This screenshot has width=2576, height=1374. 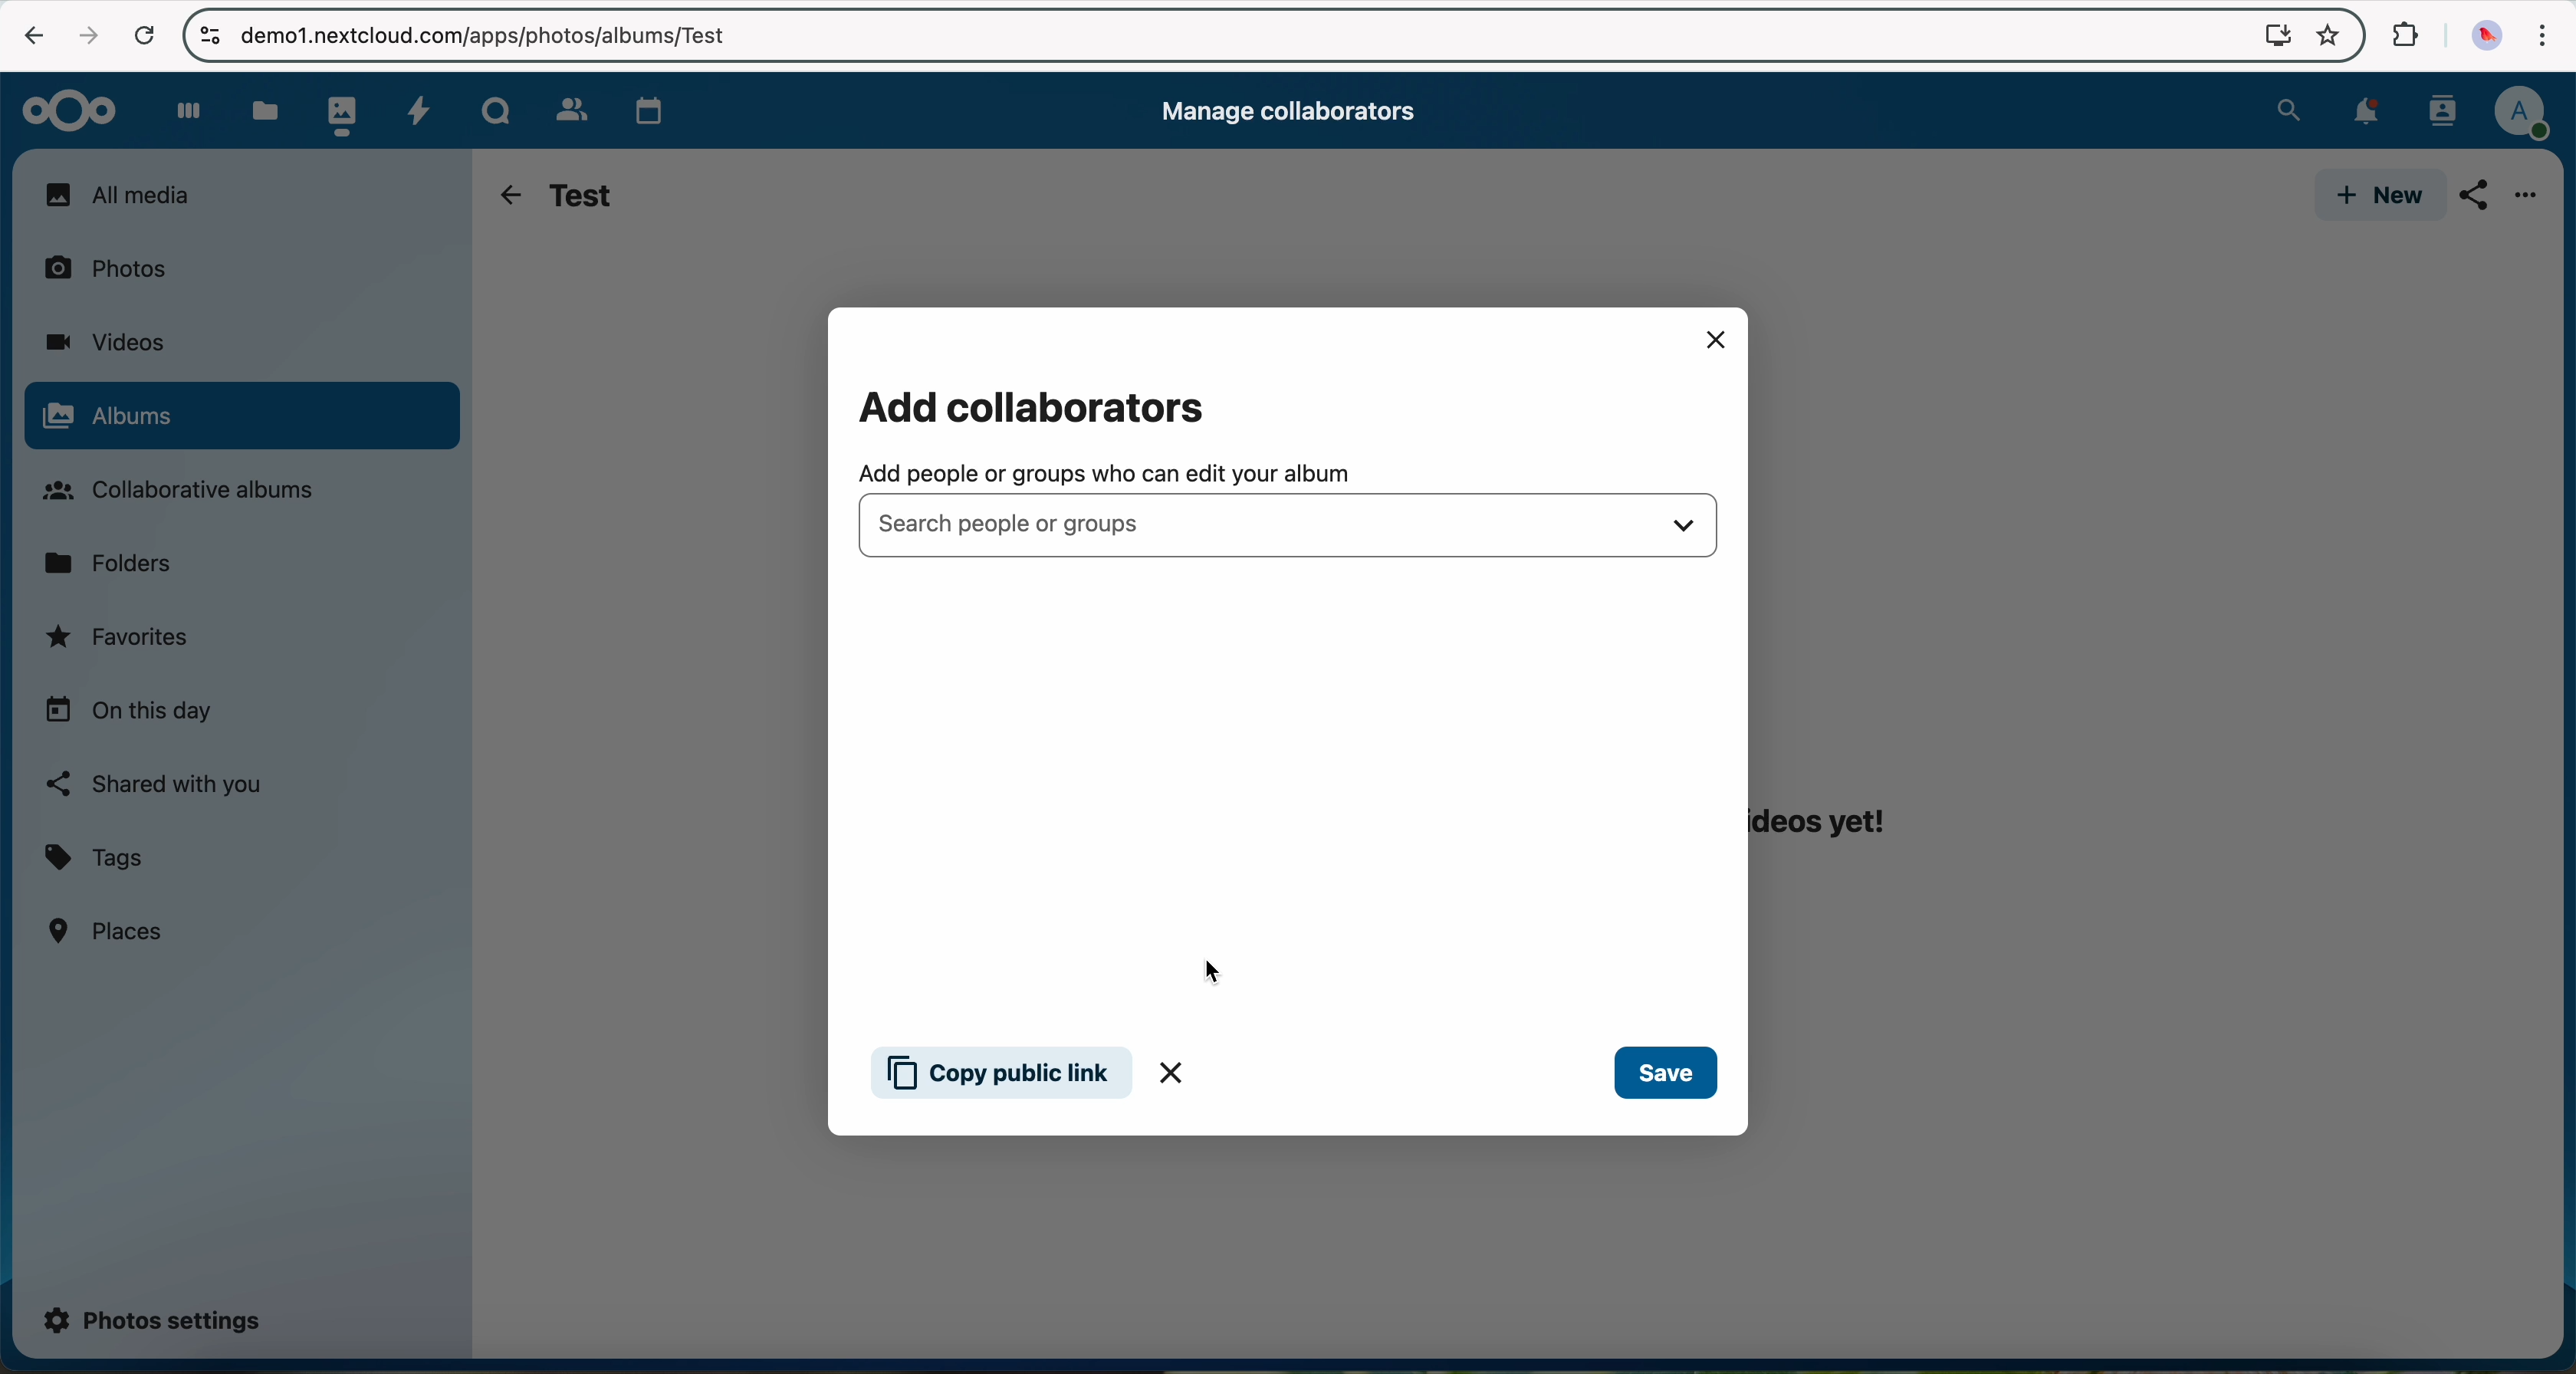 I want to click on on this day, so click(x=129, y=712).